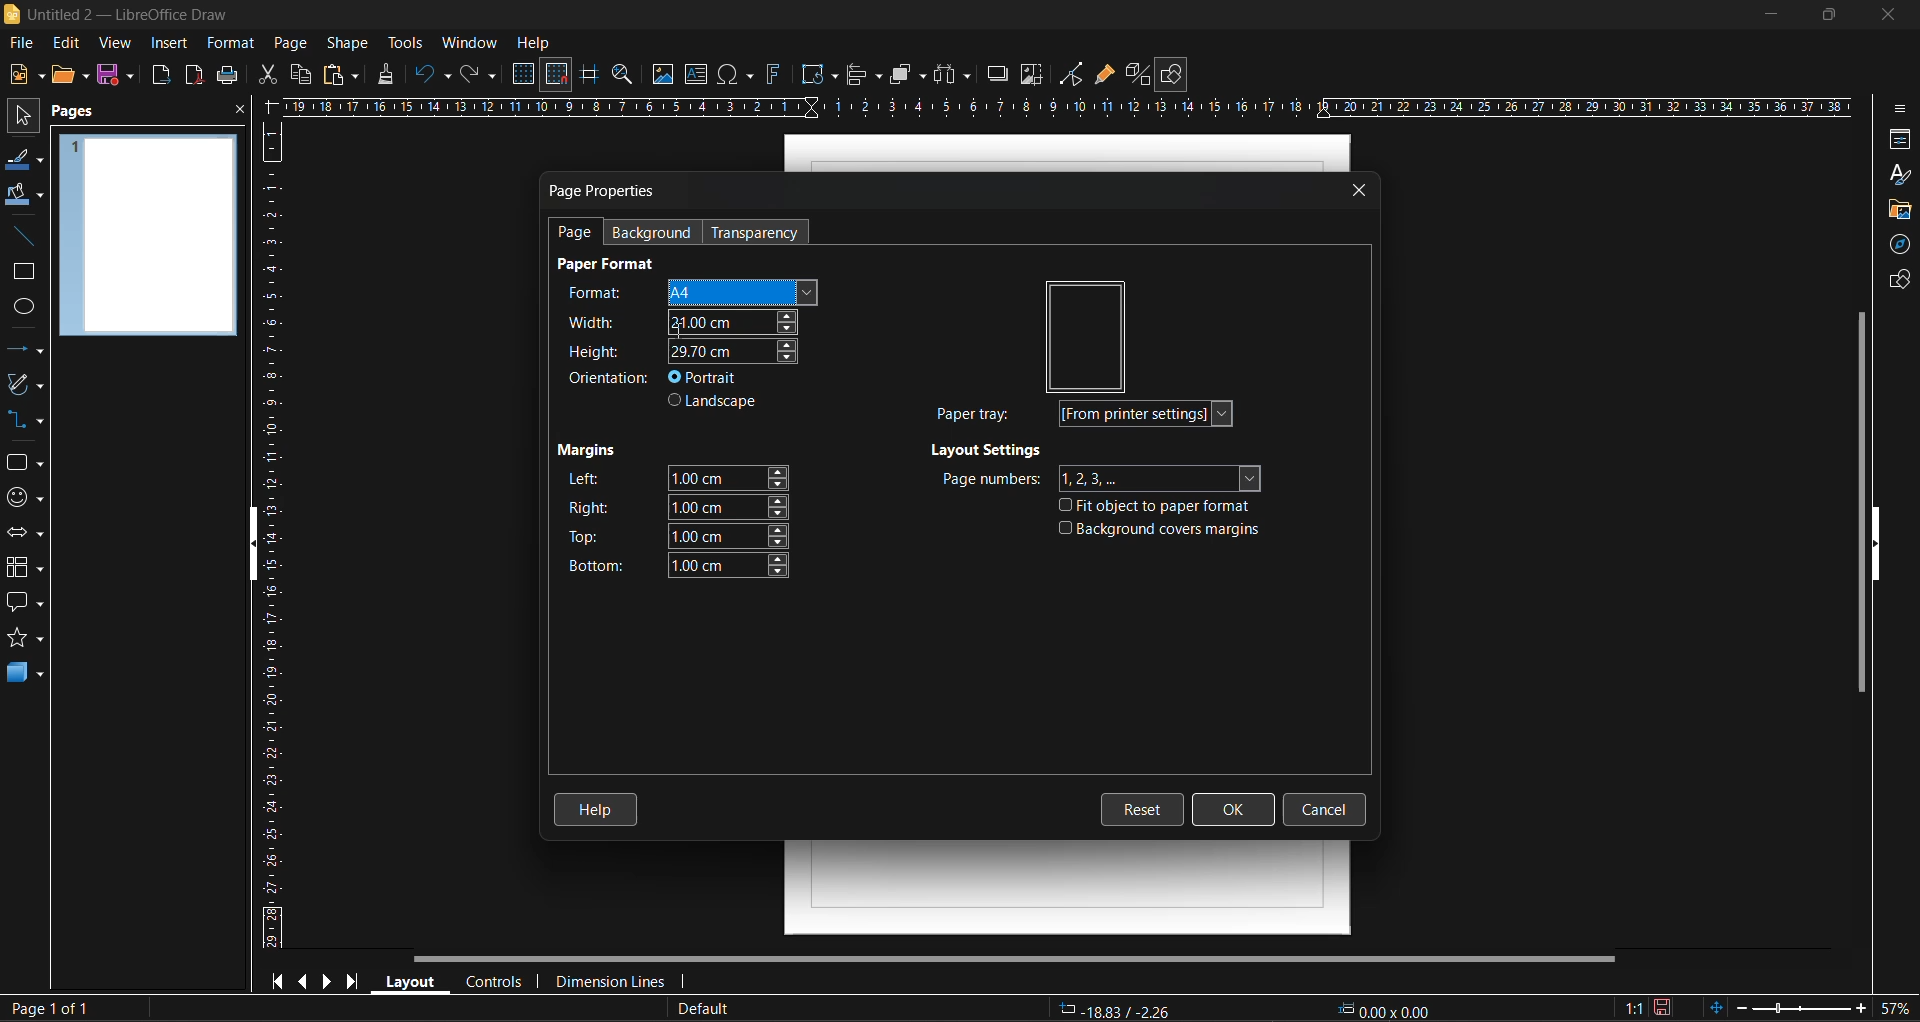 Image resolution: width=1920 pixels, height=1022 pixels. Describe the element at coordinates (610, 379) in the screenshot. I see `orientation` at that location.